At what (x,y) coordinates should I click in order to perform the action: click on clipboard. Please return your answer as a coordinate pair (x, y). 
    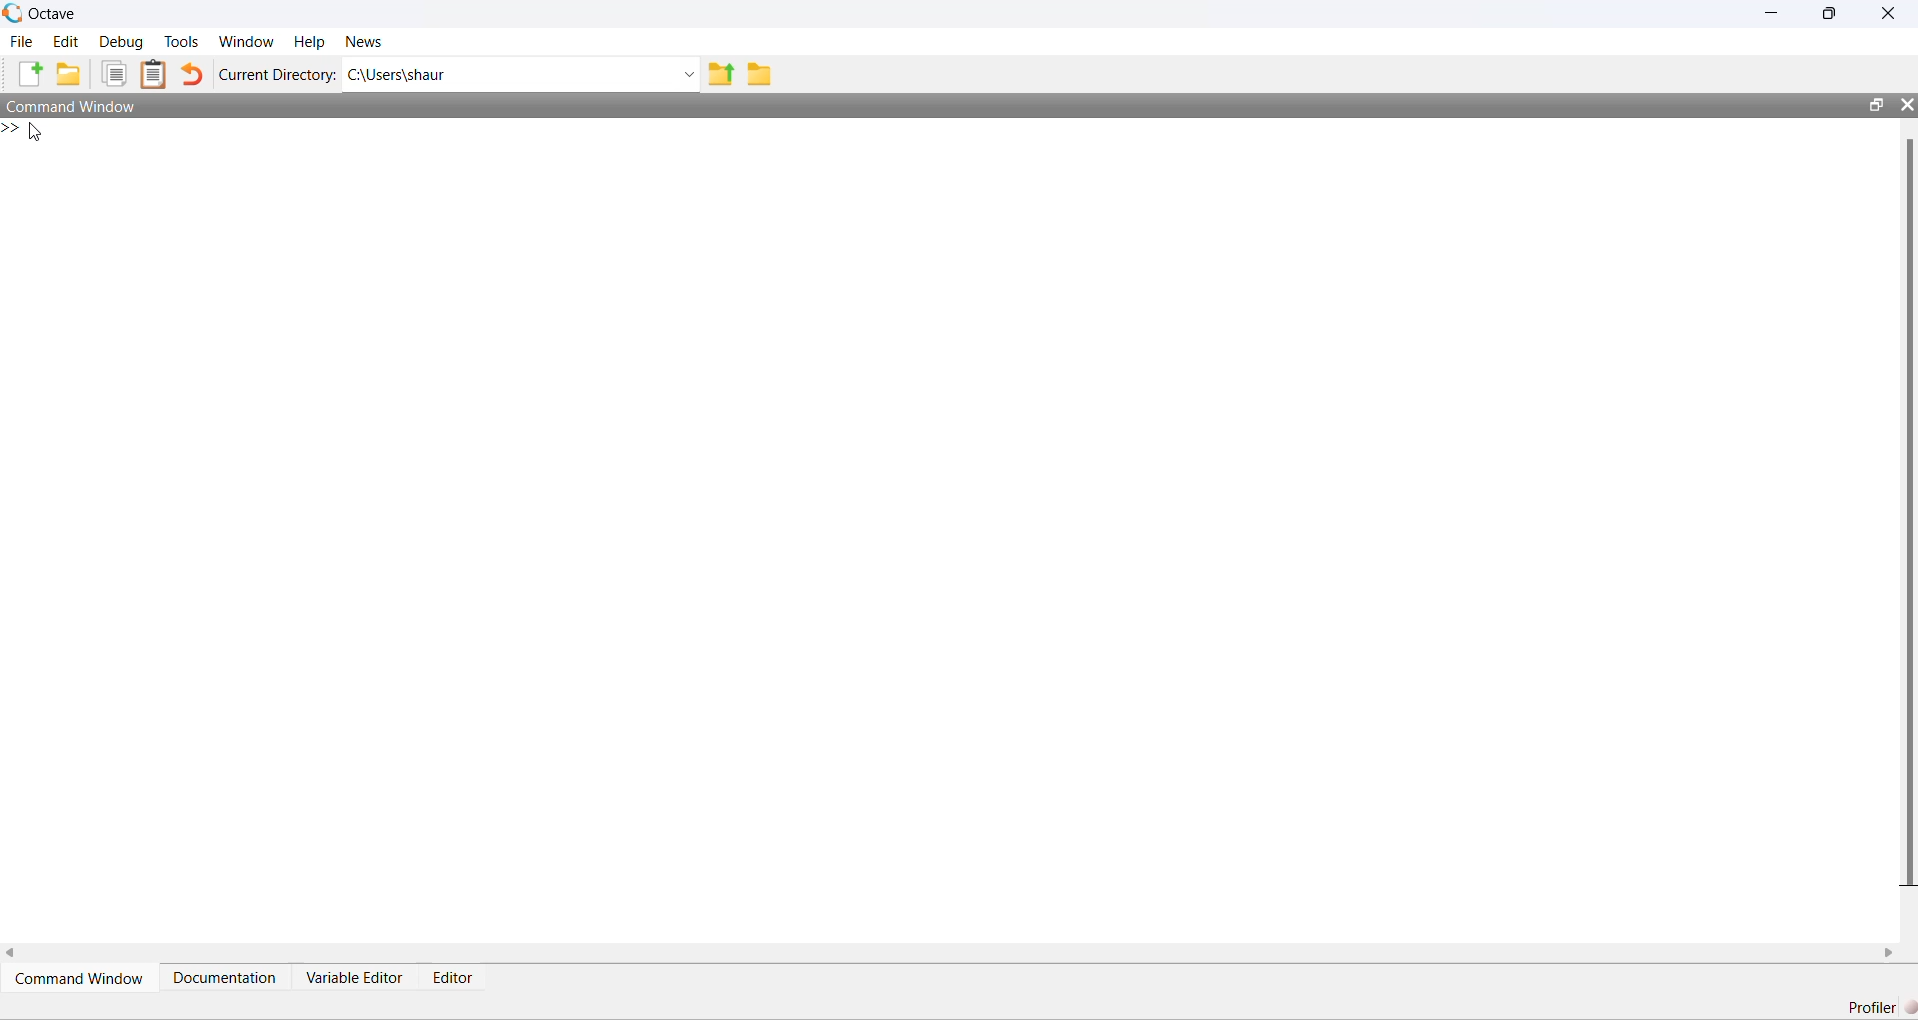
    Looking at the image, I should click on (153, 74).